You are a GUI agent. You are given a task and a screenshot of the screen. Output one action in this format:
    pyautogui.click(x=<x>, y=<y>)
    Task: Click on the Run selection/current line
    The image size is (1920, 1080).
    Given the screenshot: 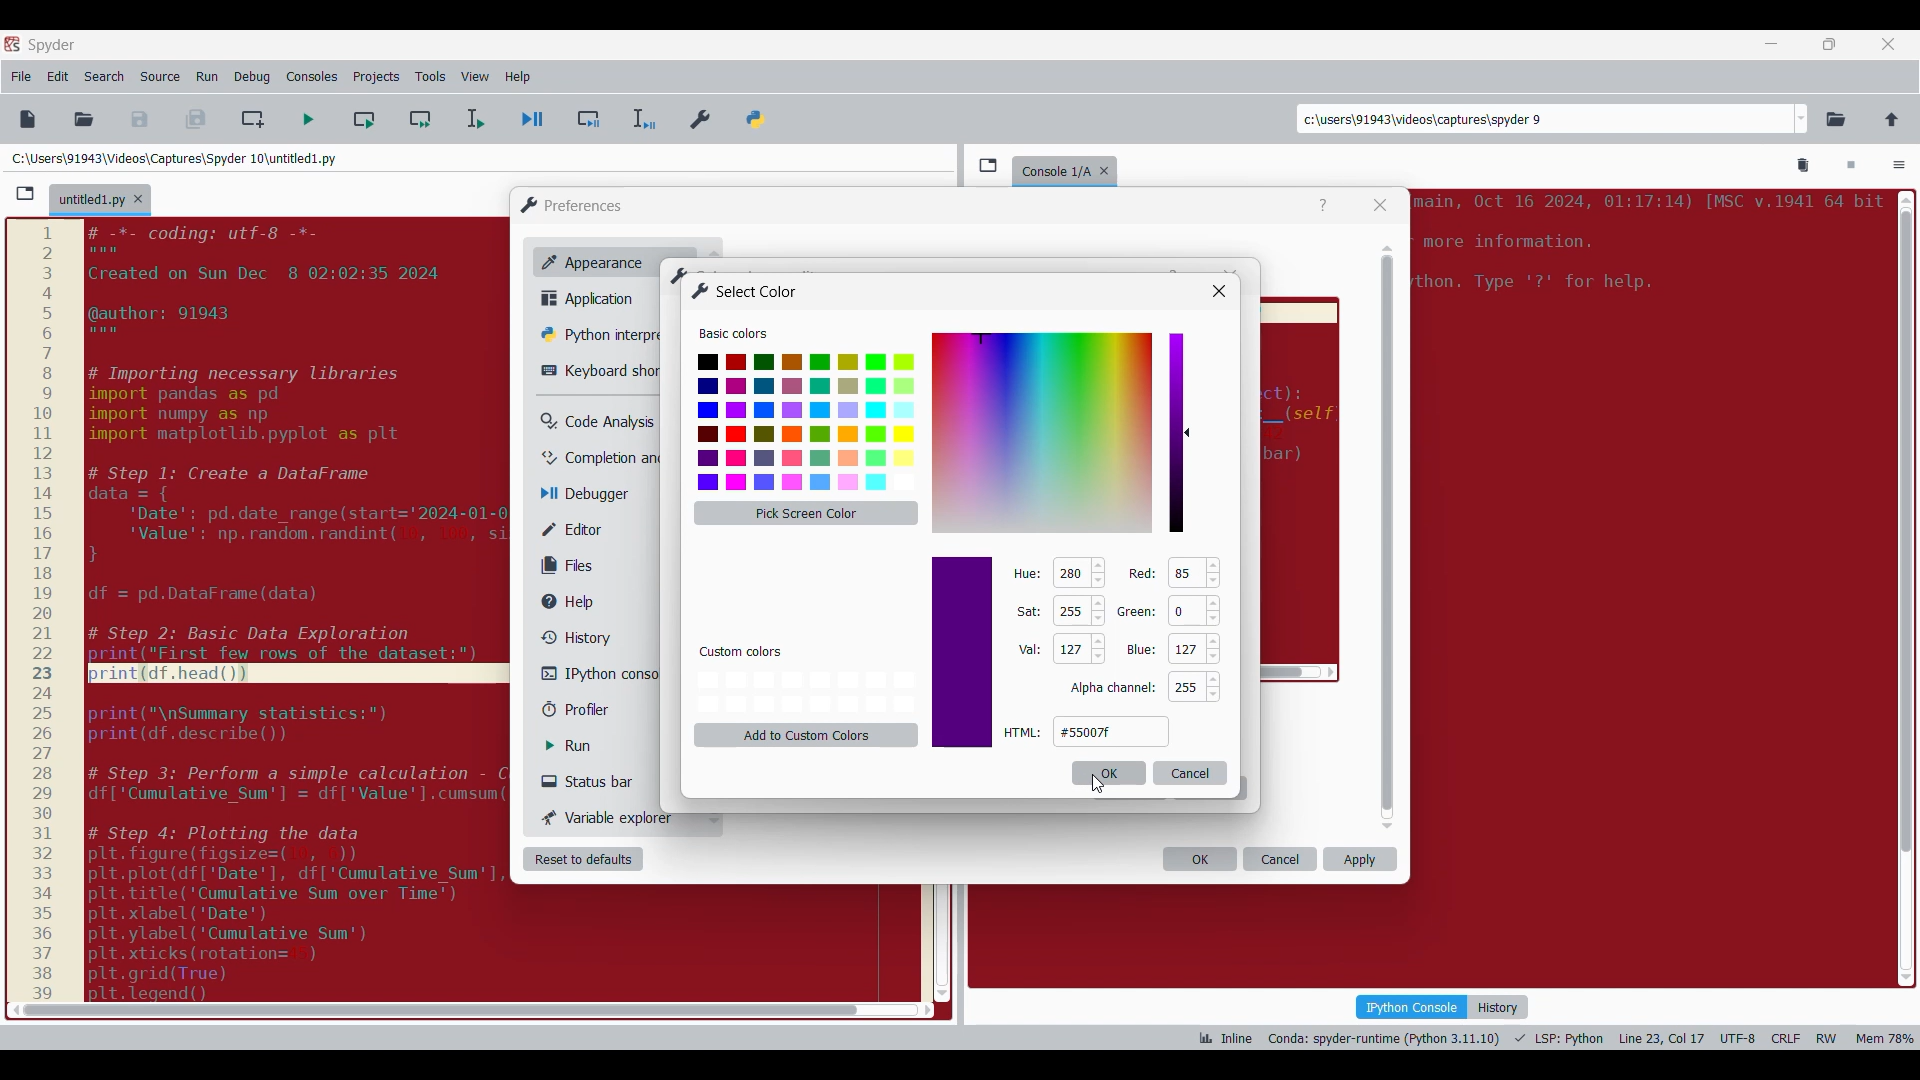 What is the action you would take?
    pyautogui.click(x=474, y=119)
    